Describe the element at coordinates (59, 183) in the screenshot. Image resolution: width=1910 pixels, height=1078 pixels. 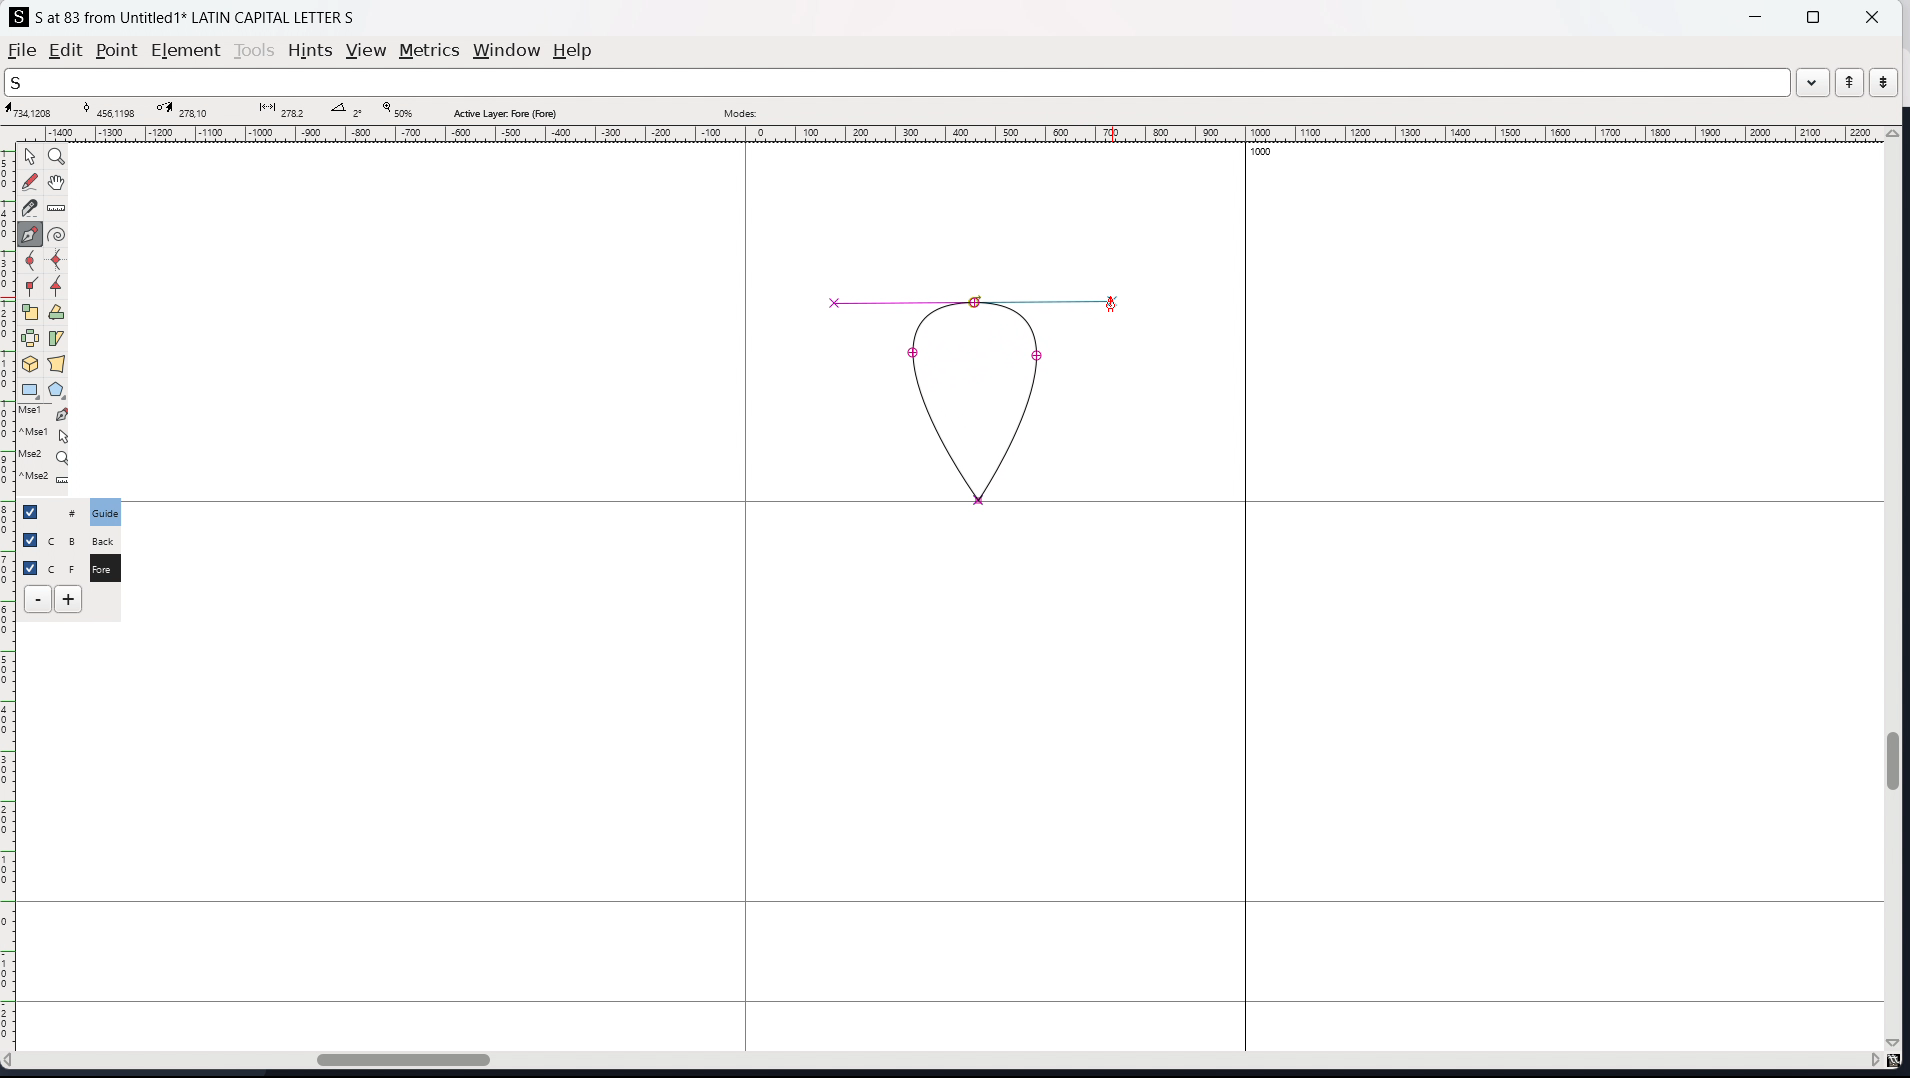
I see `scroll by hand` at that location.